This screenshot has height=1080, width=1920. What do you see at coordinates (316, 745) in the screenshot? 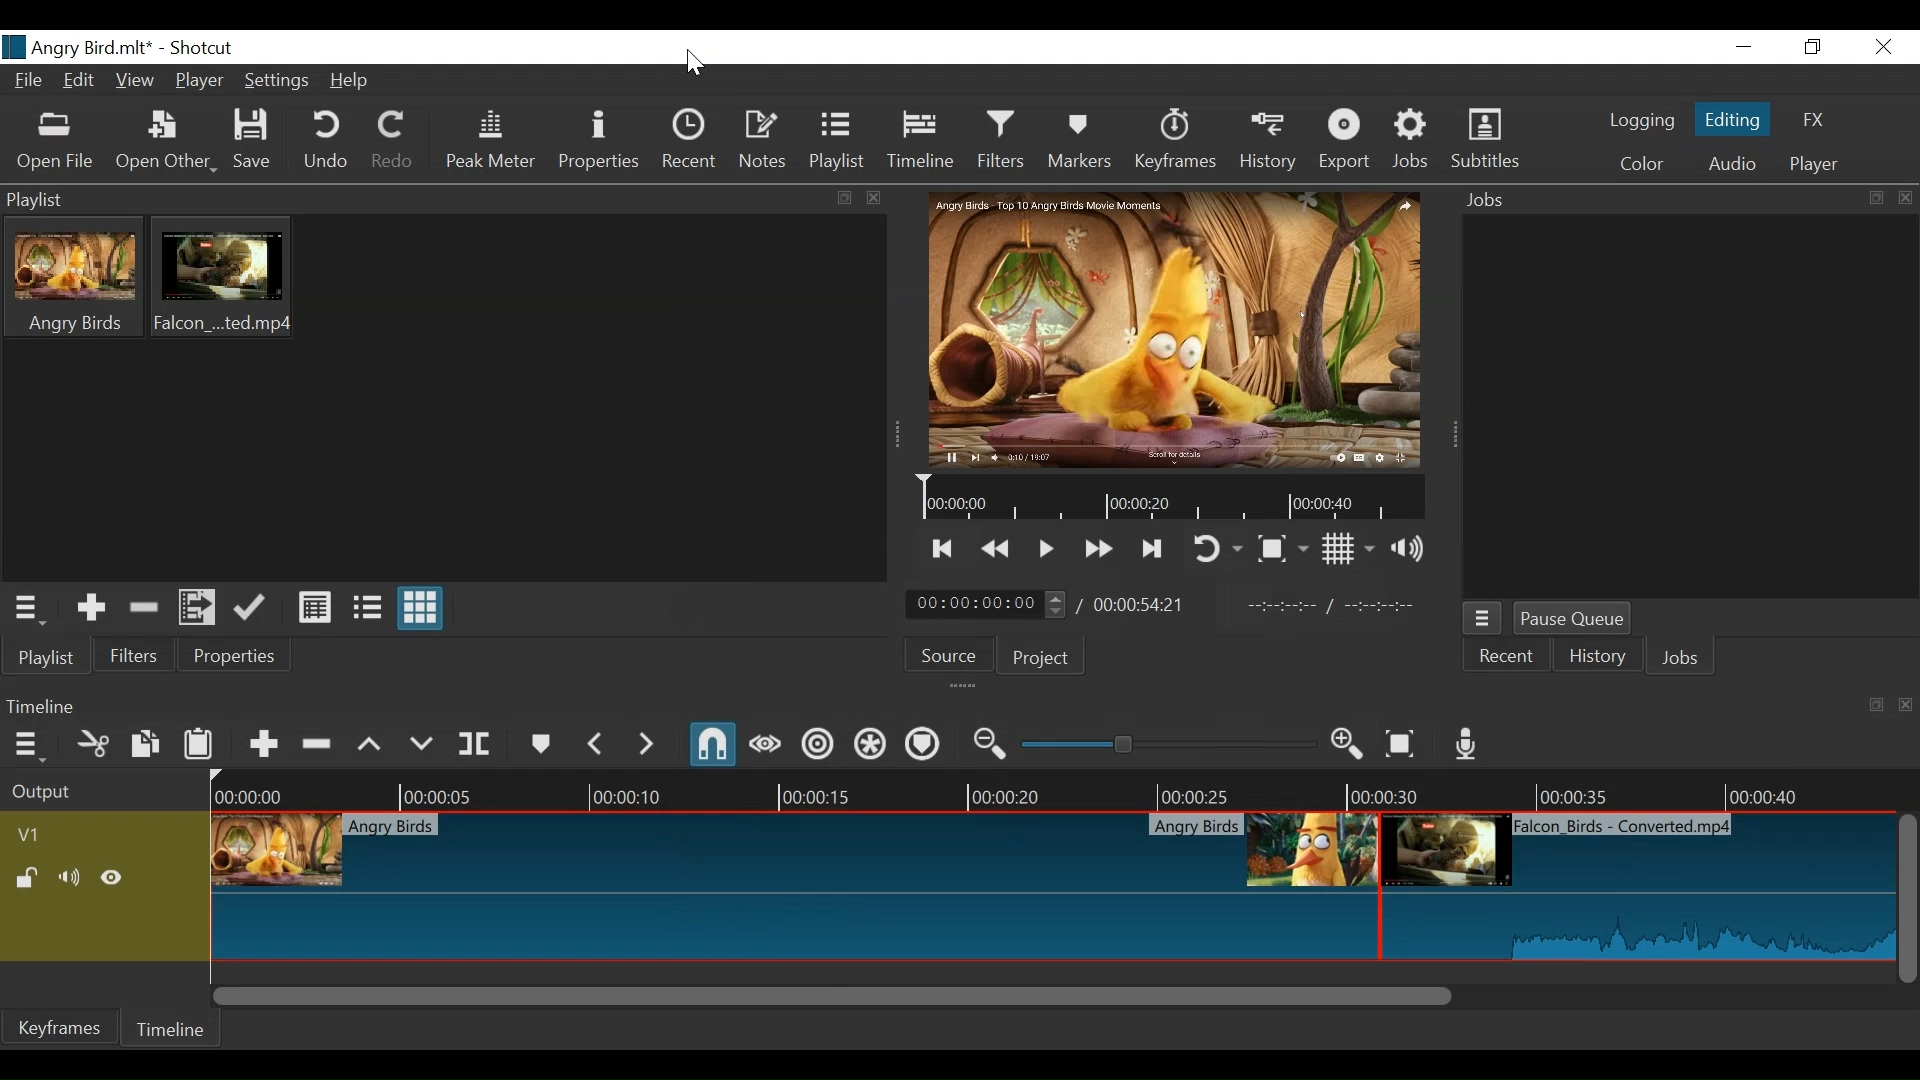
I see `Ripple Delete` at bounding box center [316, 745].